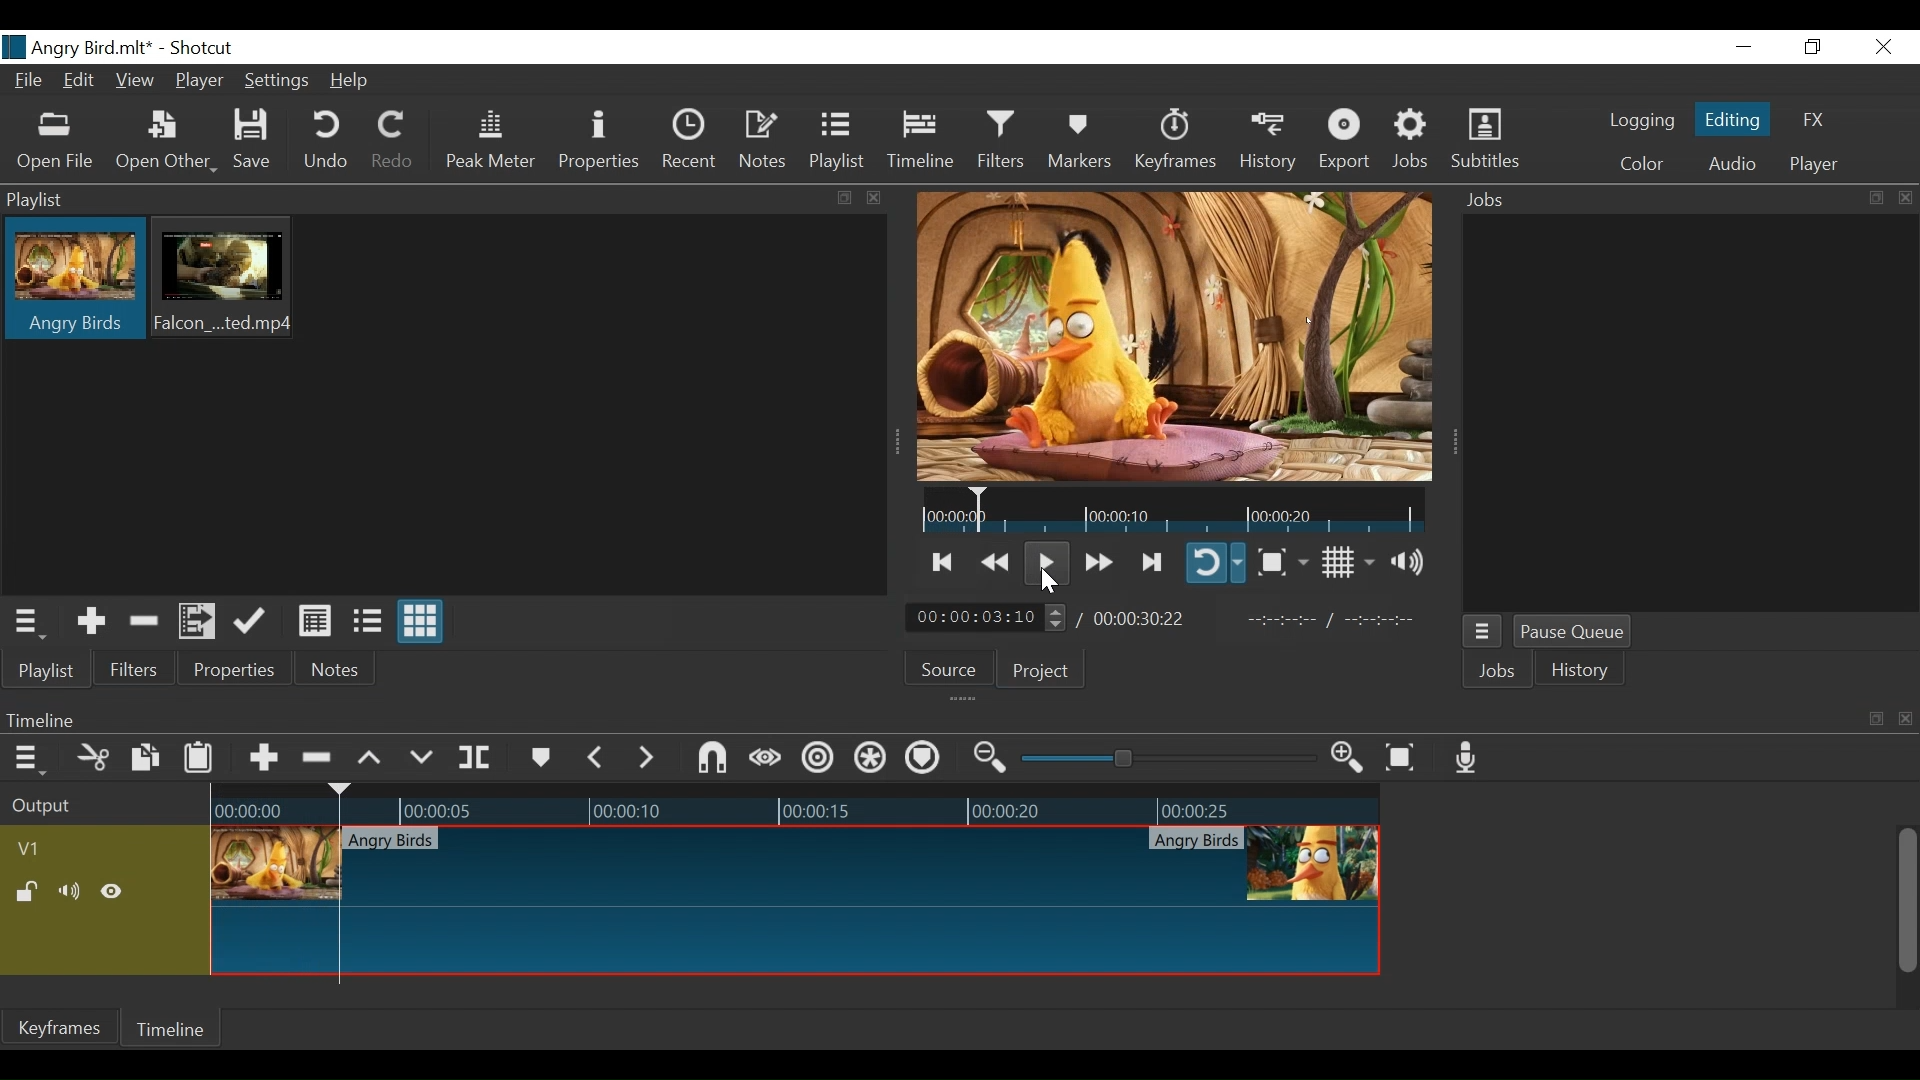 This screenshot has height=1080, width=1920. Describe the element at coordinates (1045, 561) in the screenshot. I see `Toggle play or pause (space)` at that location.